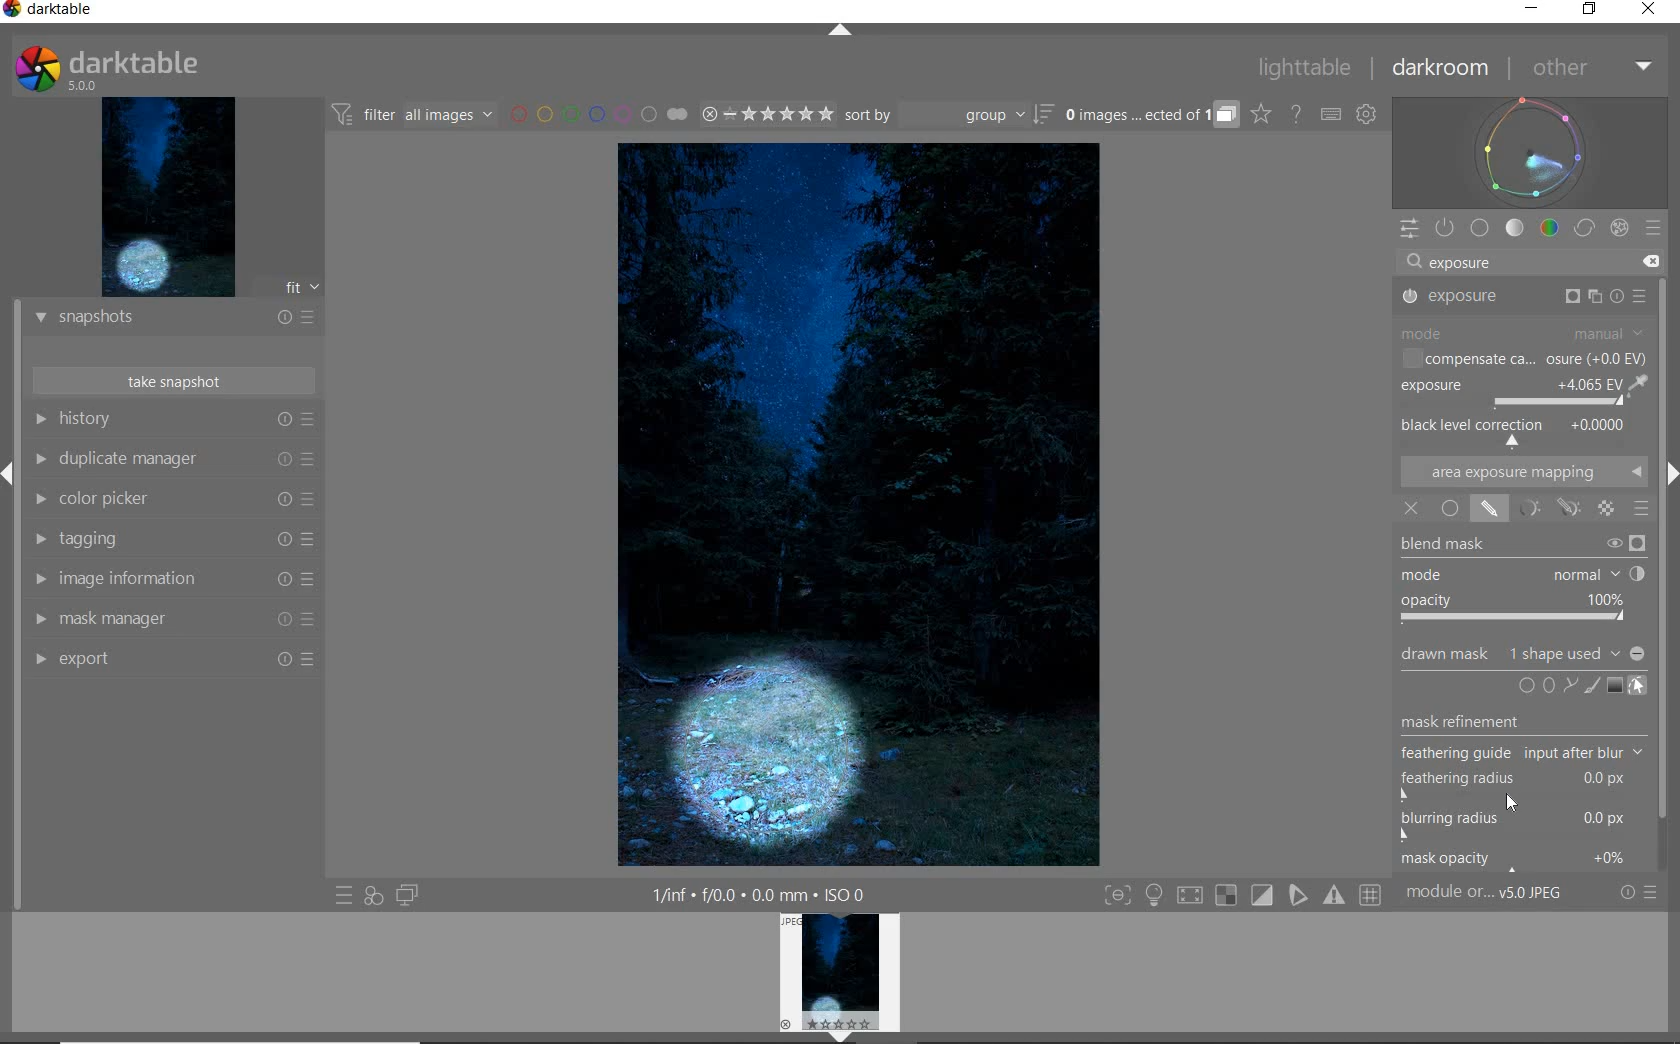 This screenshot has height=1044, width=1680. Describe the element at coordinates (1480, 227) in the screenshot. I see `BASE` at that location.